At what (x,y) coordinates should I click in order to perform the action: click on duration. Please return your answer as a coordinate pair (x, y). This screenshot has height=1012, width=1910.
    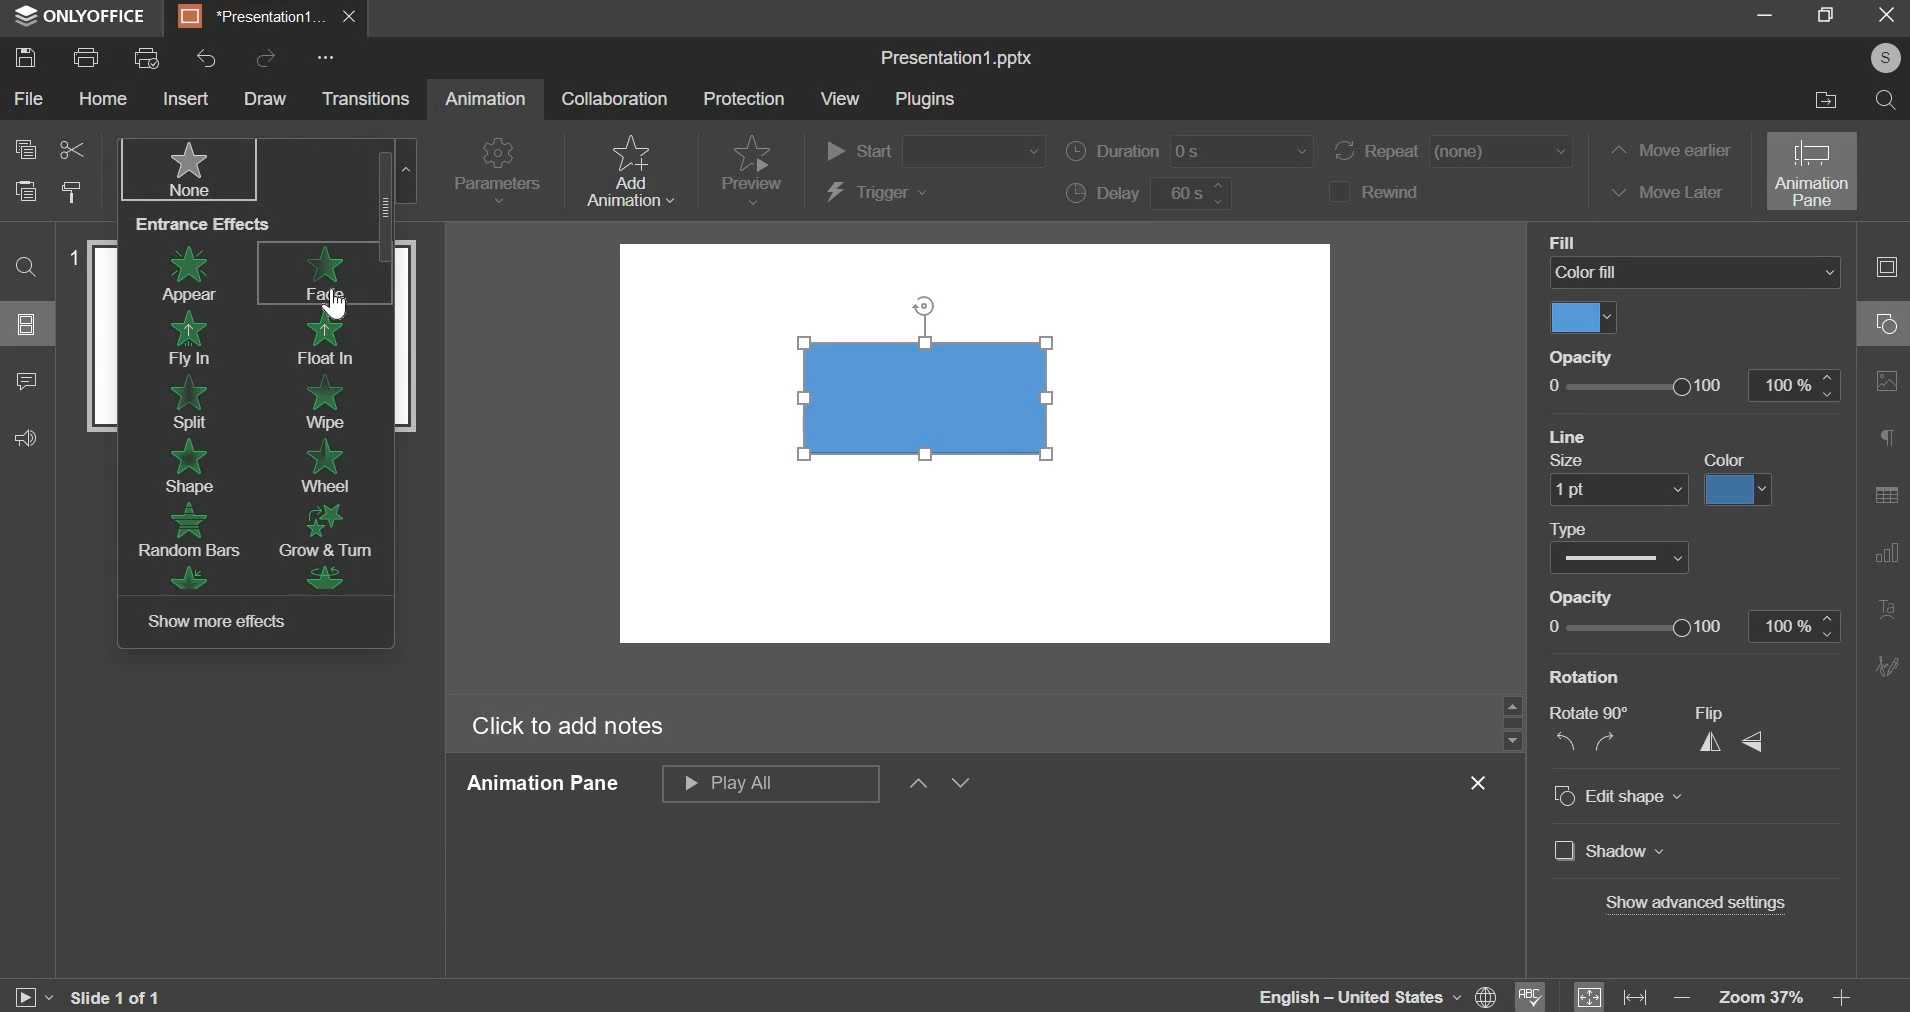
    Looking at the image, I should click on (1192, 150).